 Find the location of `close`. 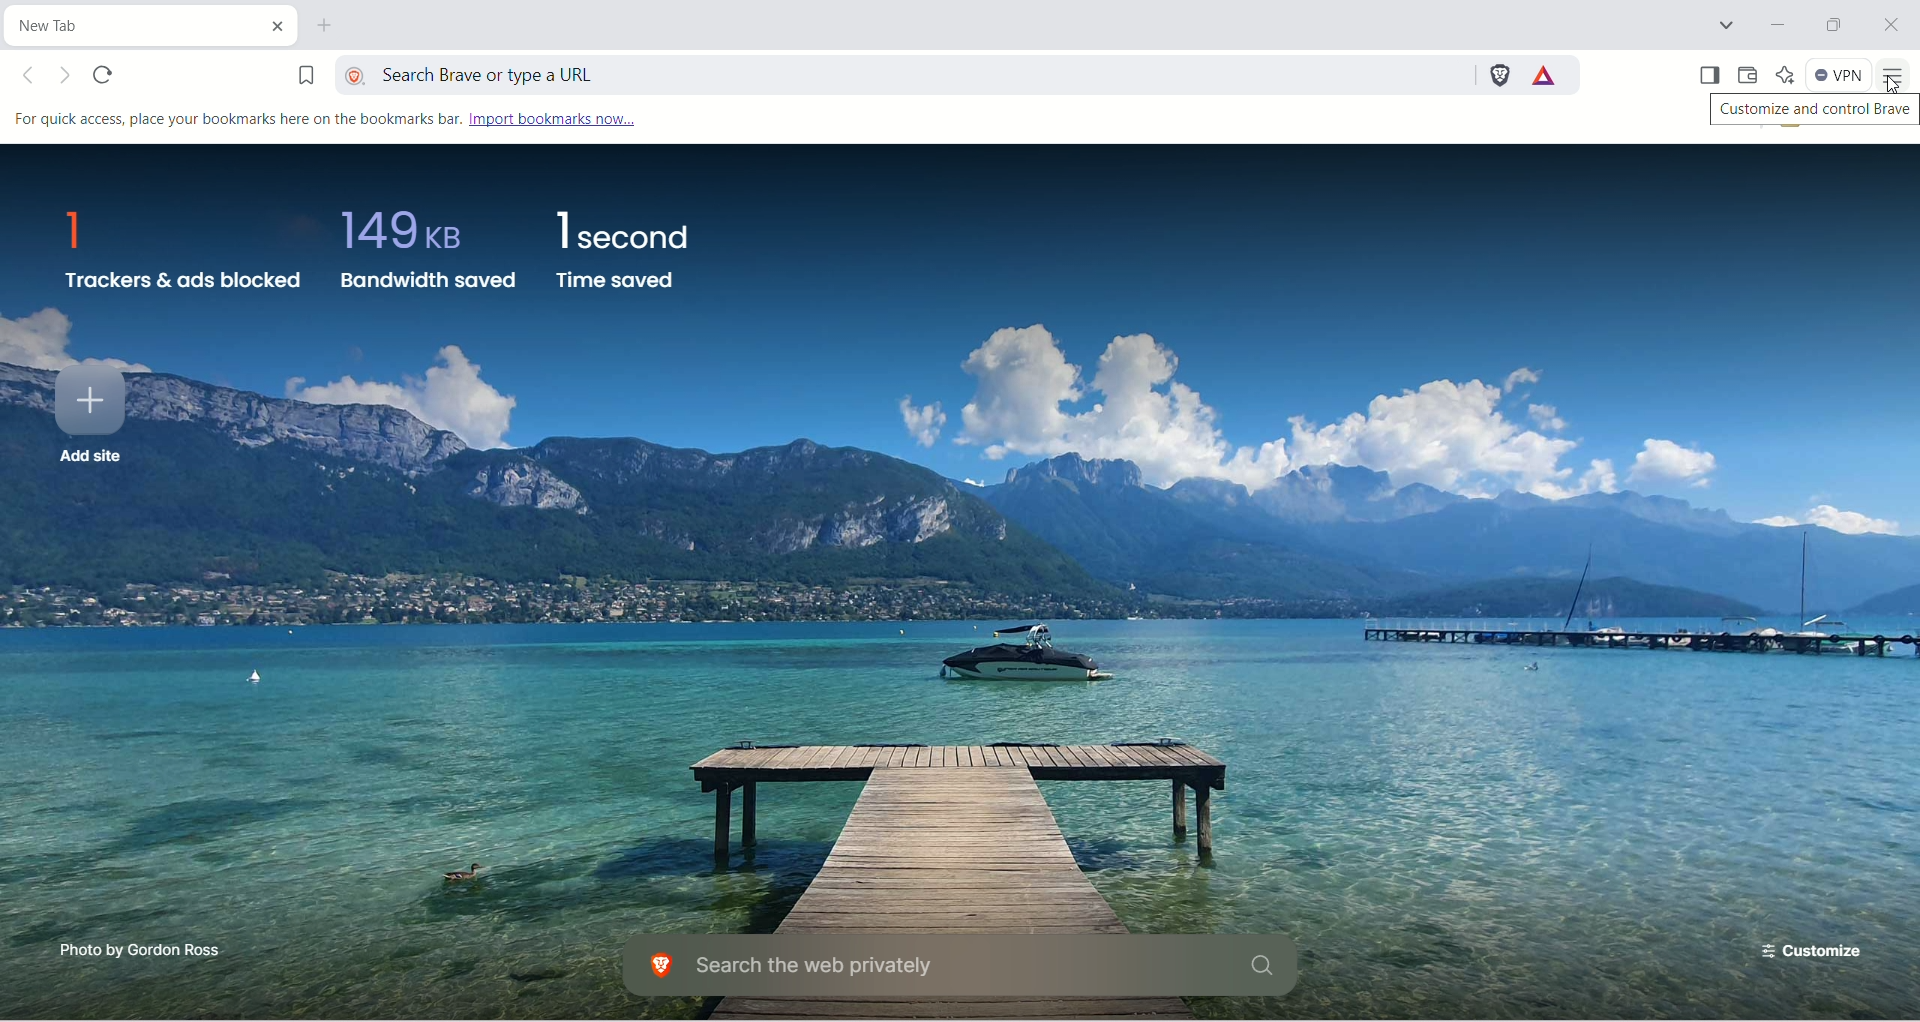

close is located at coordinates (1890, 23).